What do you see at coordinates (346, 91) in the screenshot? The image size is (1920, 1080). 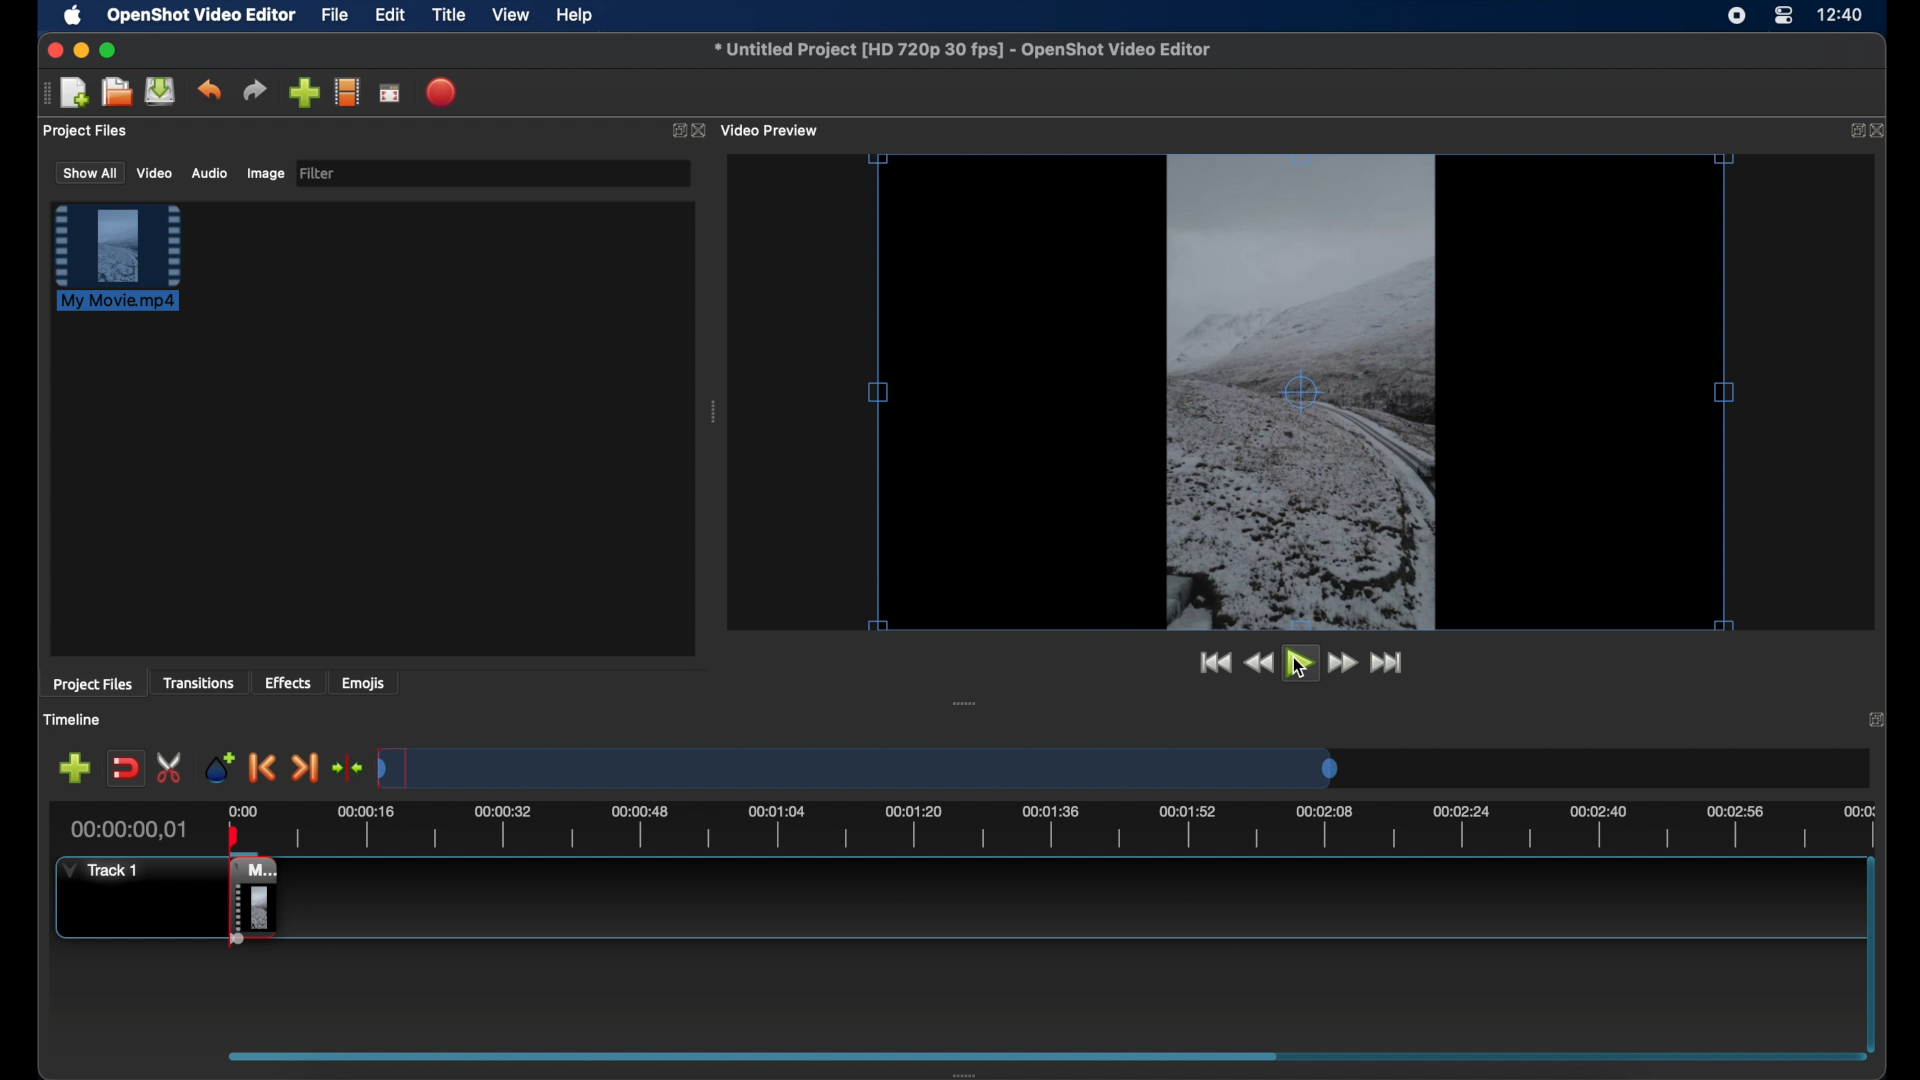 I see `explore profiles` at bounding box center [346, 91].